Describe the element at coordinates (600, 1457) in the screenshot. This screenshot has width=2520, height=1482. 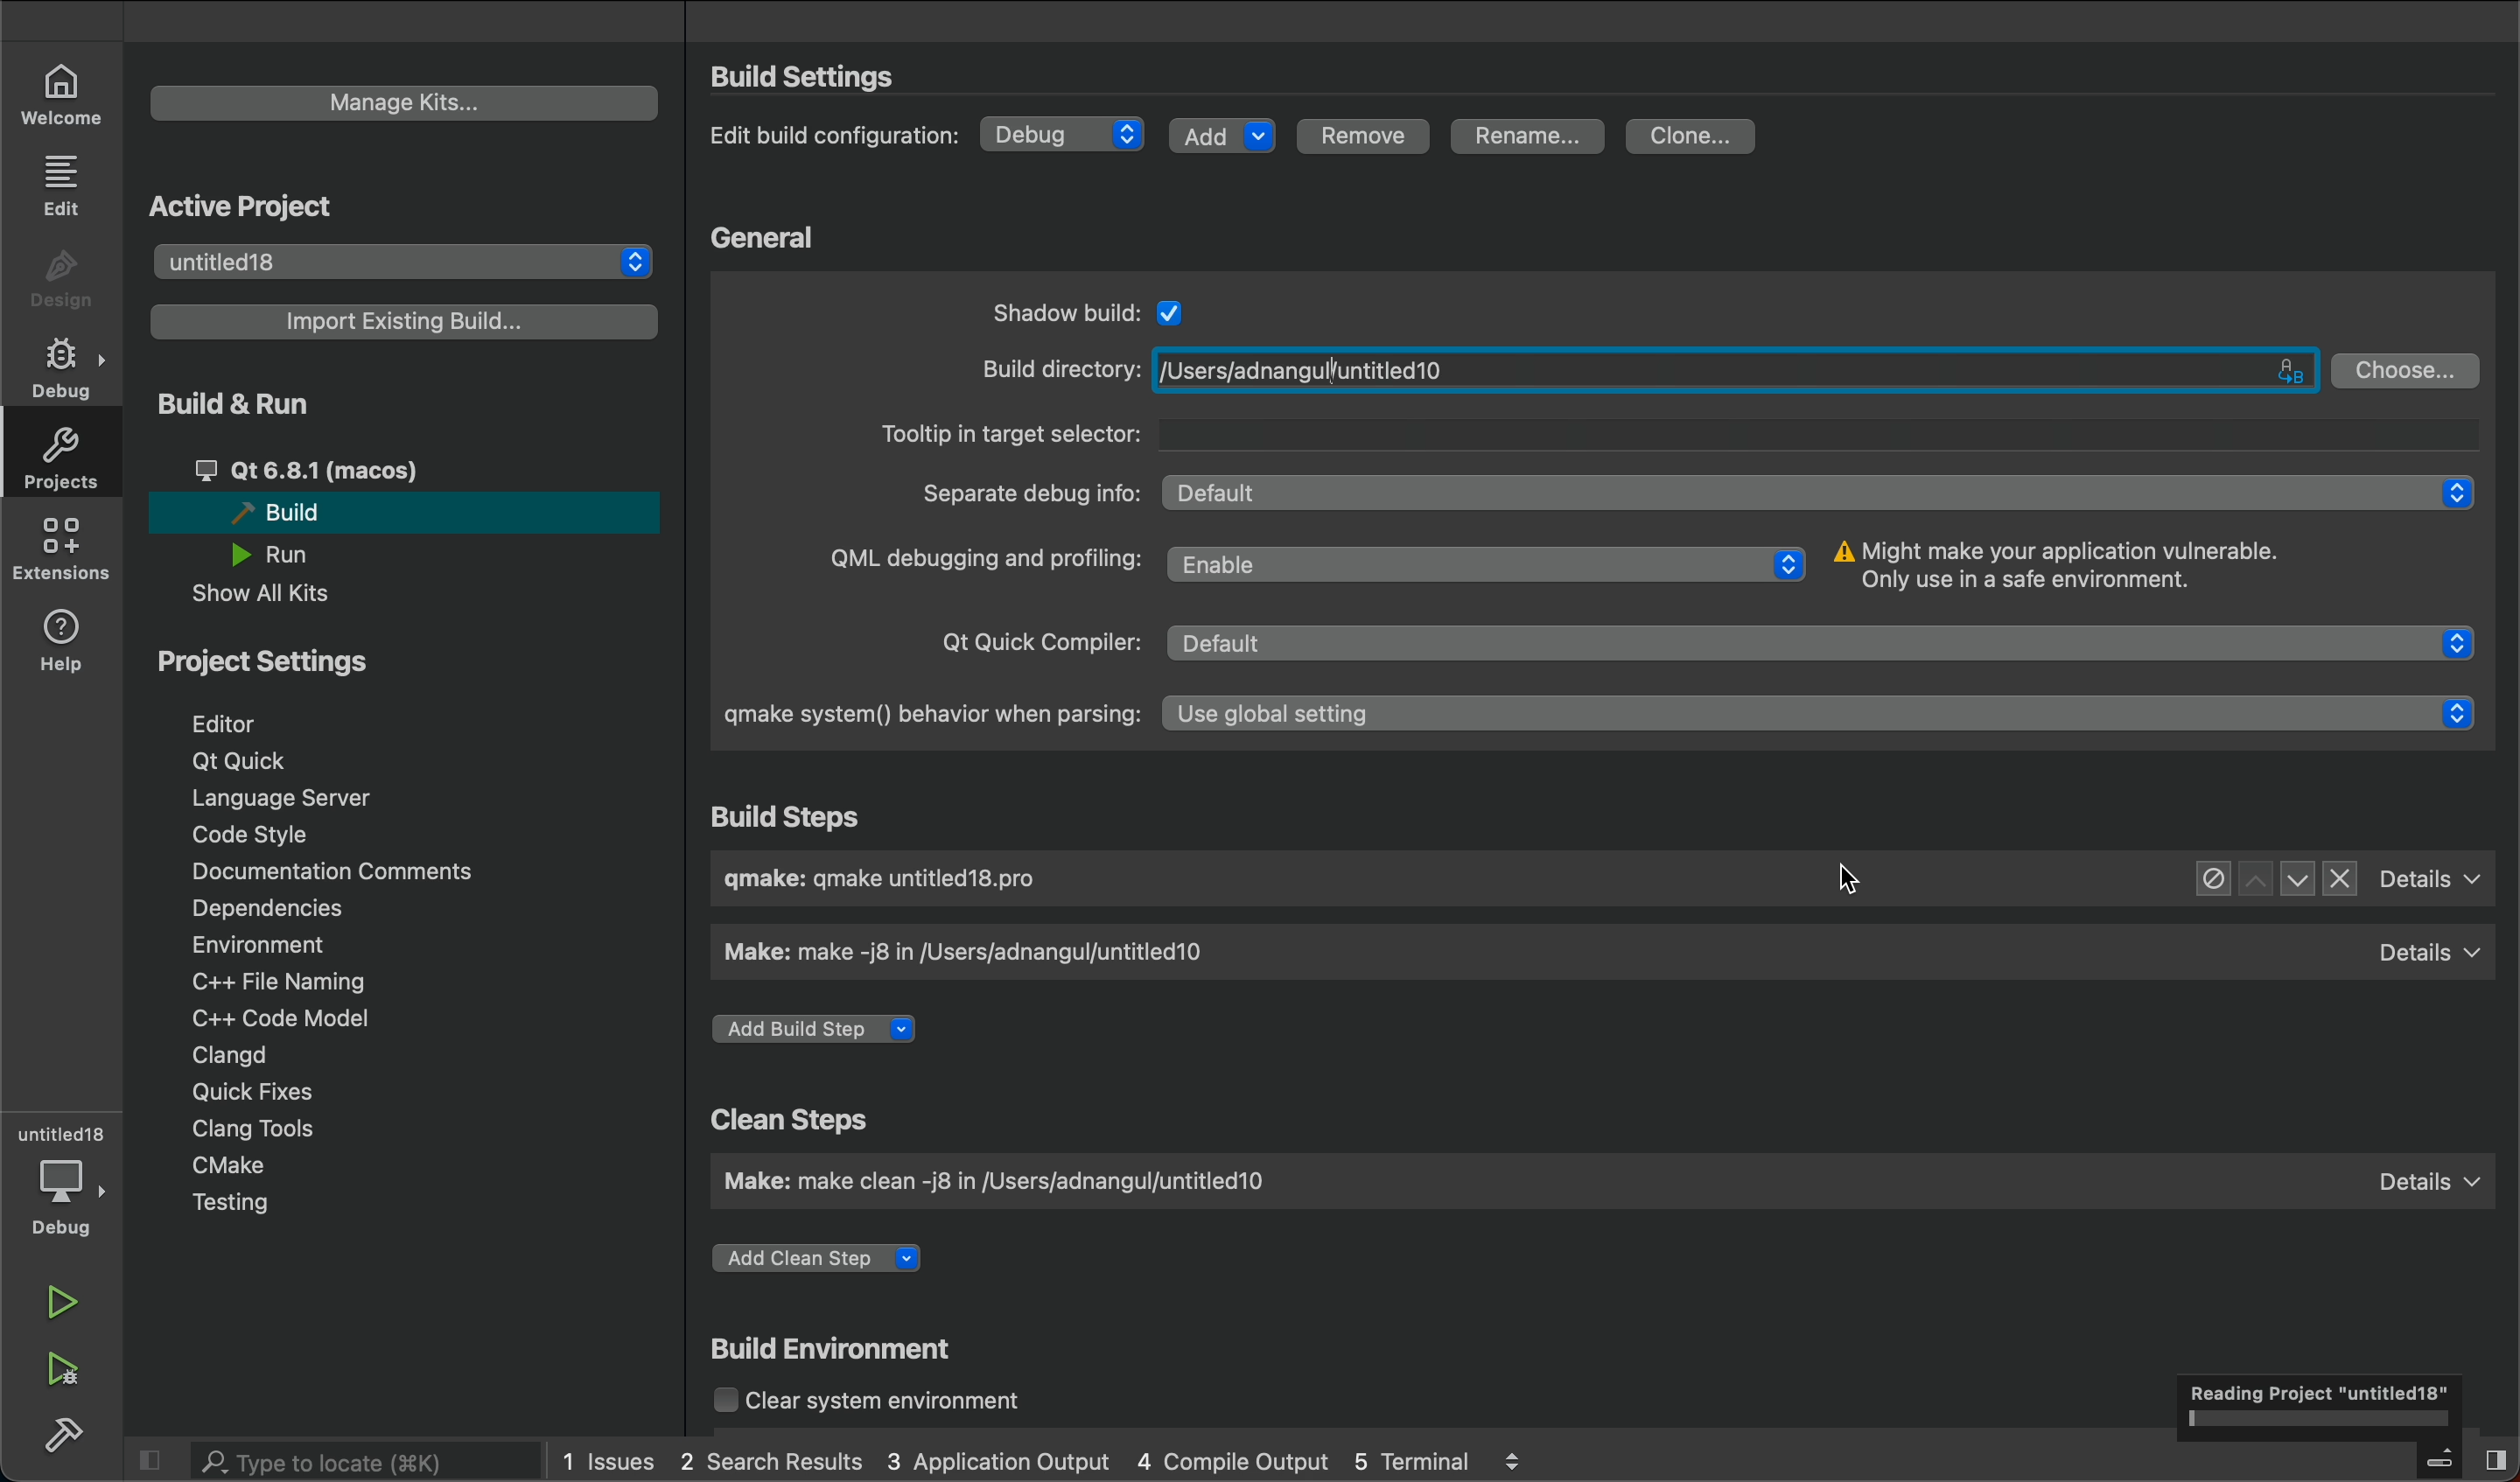
I see `1 Issues` at that location.